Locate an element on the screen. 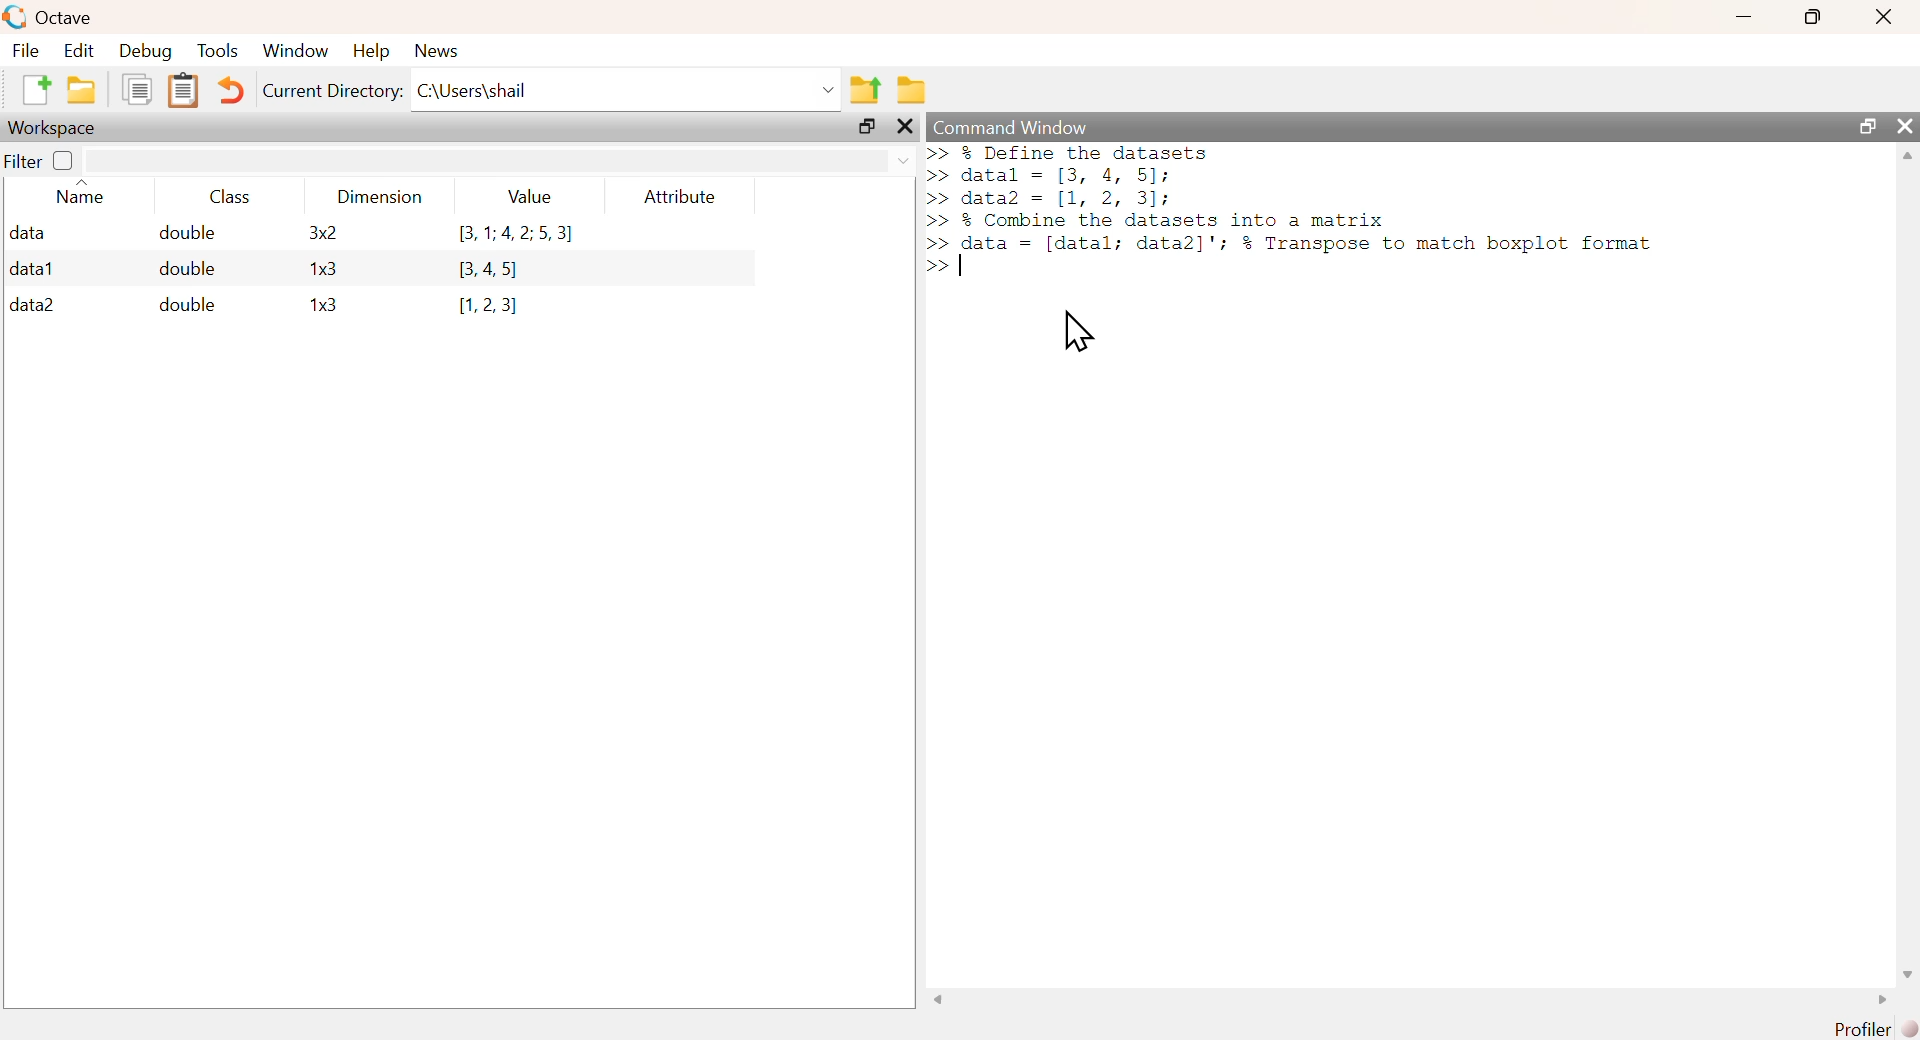 The width and height of the screenshot is (1920, 1040). scroll down is located at coordinates (1902, 973).